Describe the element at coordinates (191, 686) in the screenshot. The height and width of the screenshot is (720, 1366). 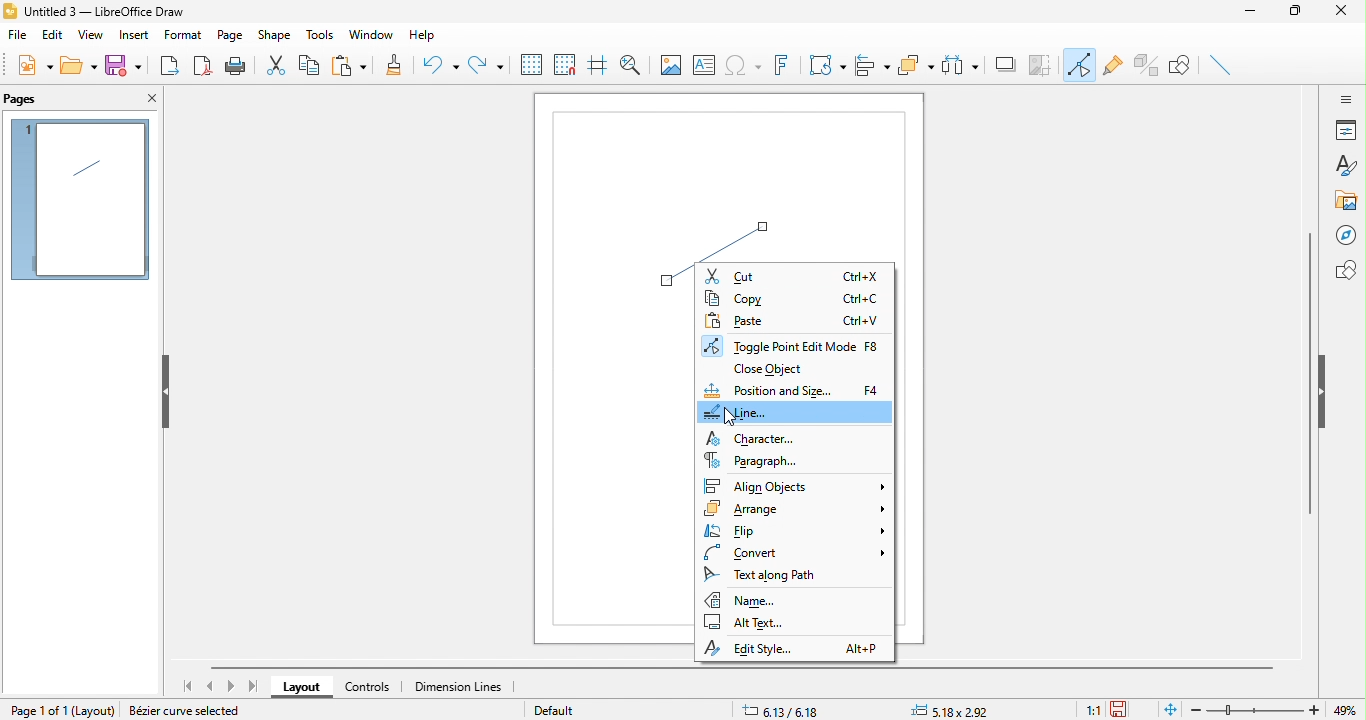
I see `first page` at that location.